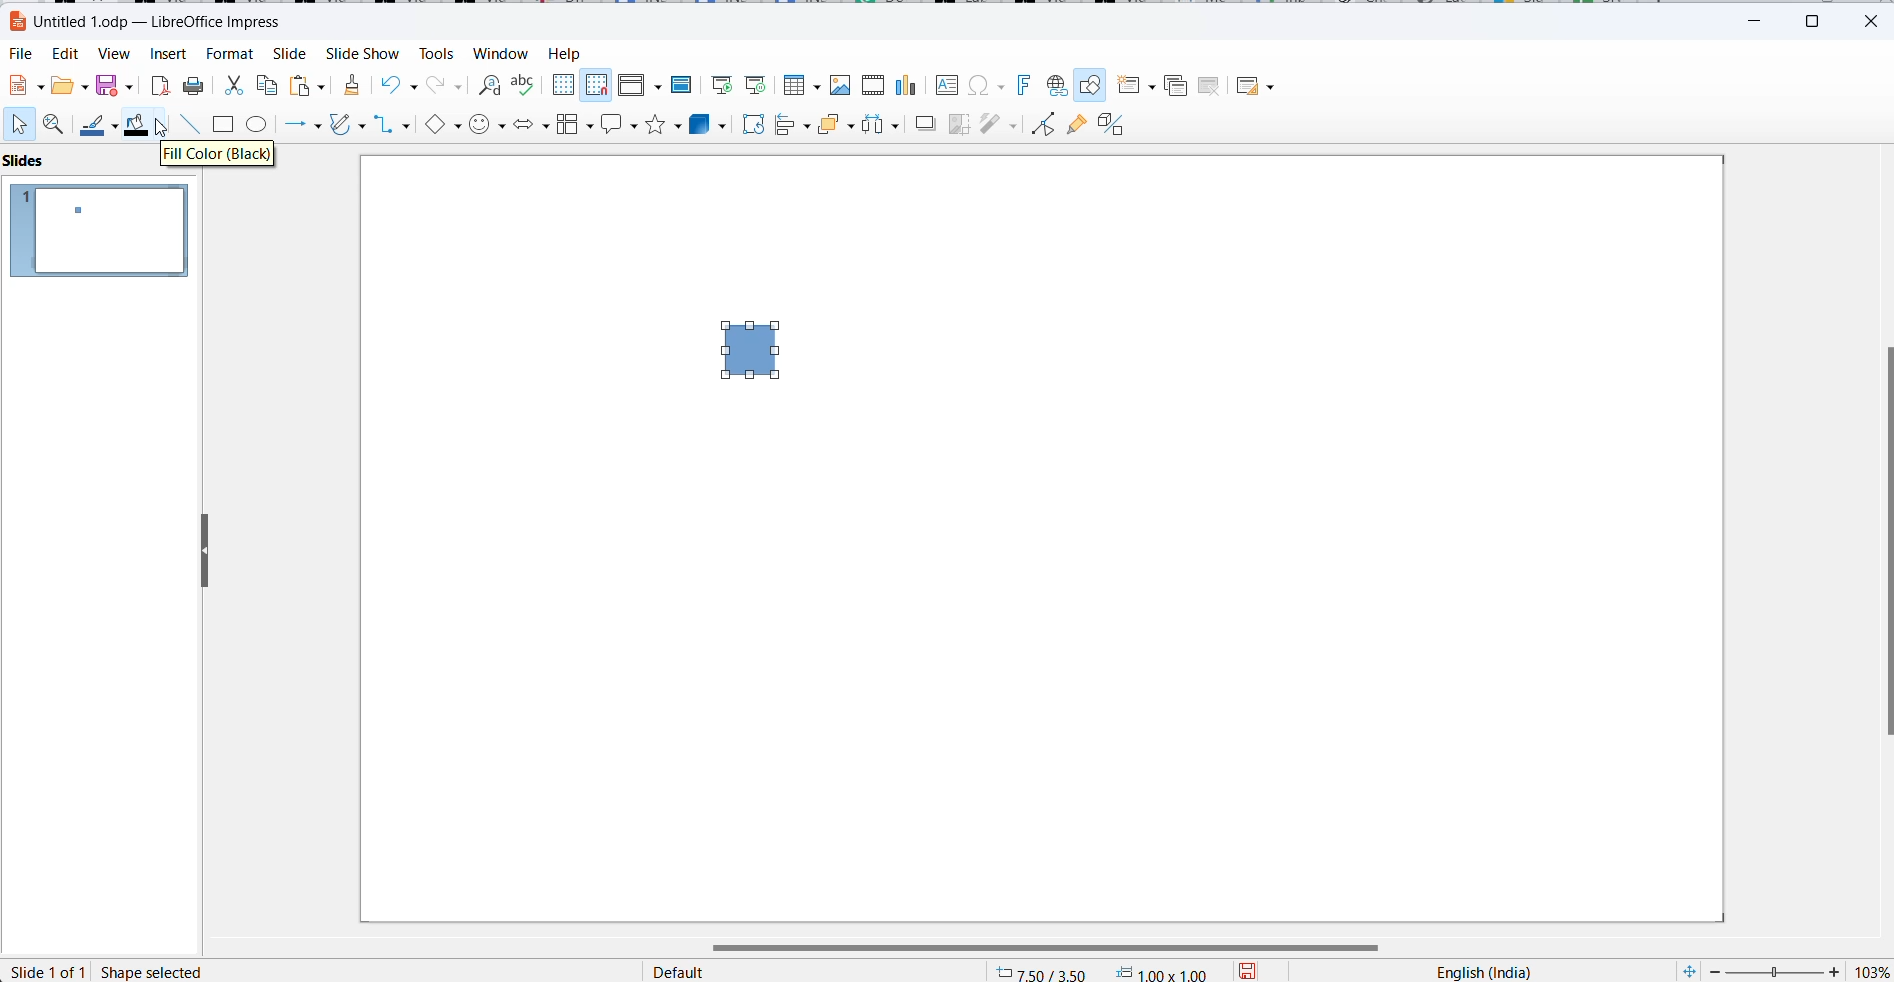 The image size is (1894, 982). Describe the element at coordinates (1819, 19) in the screenshot. I see `maximize` at that location.